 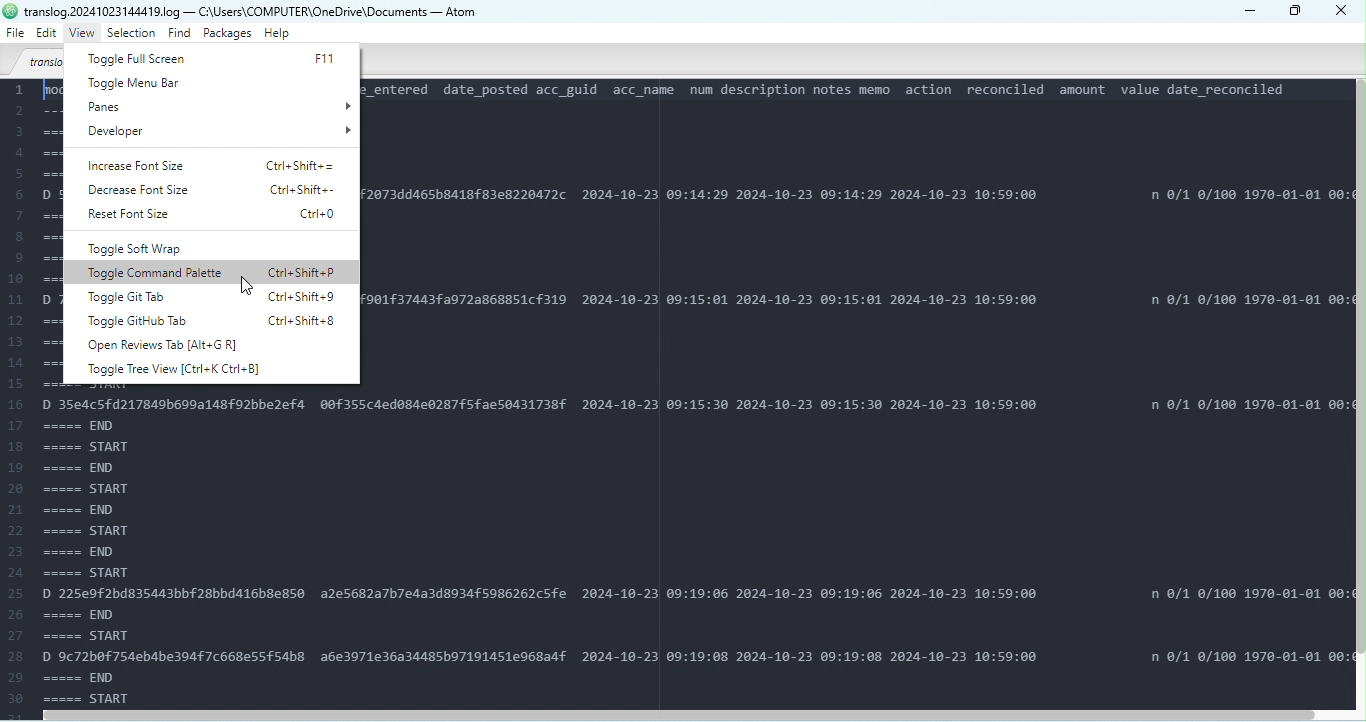 What do you see at coordinates (688, 714) in the screenshot?
I see `Horizontal scroll bar` at bounding box center [688, 714].